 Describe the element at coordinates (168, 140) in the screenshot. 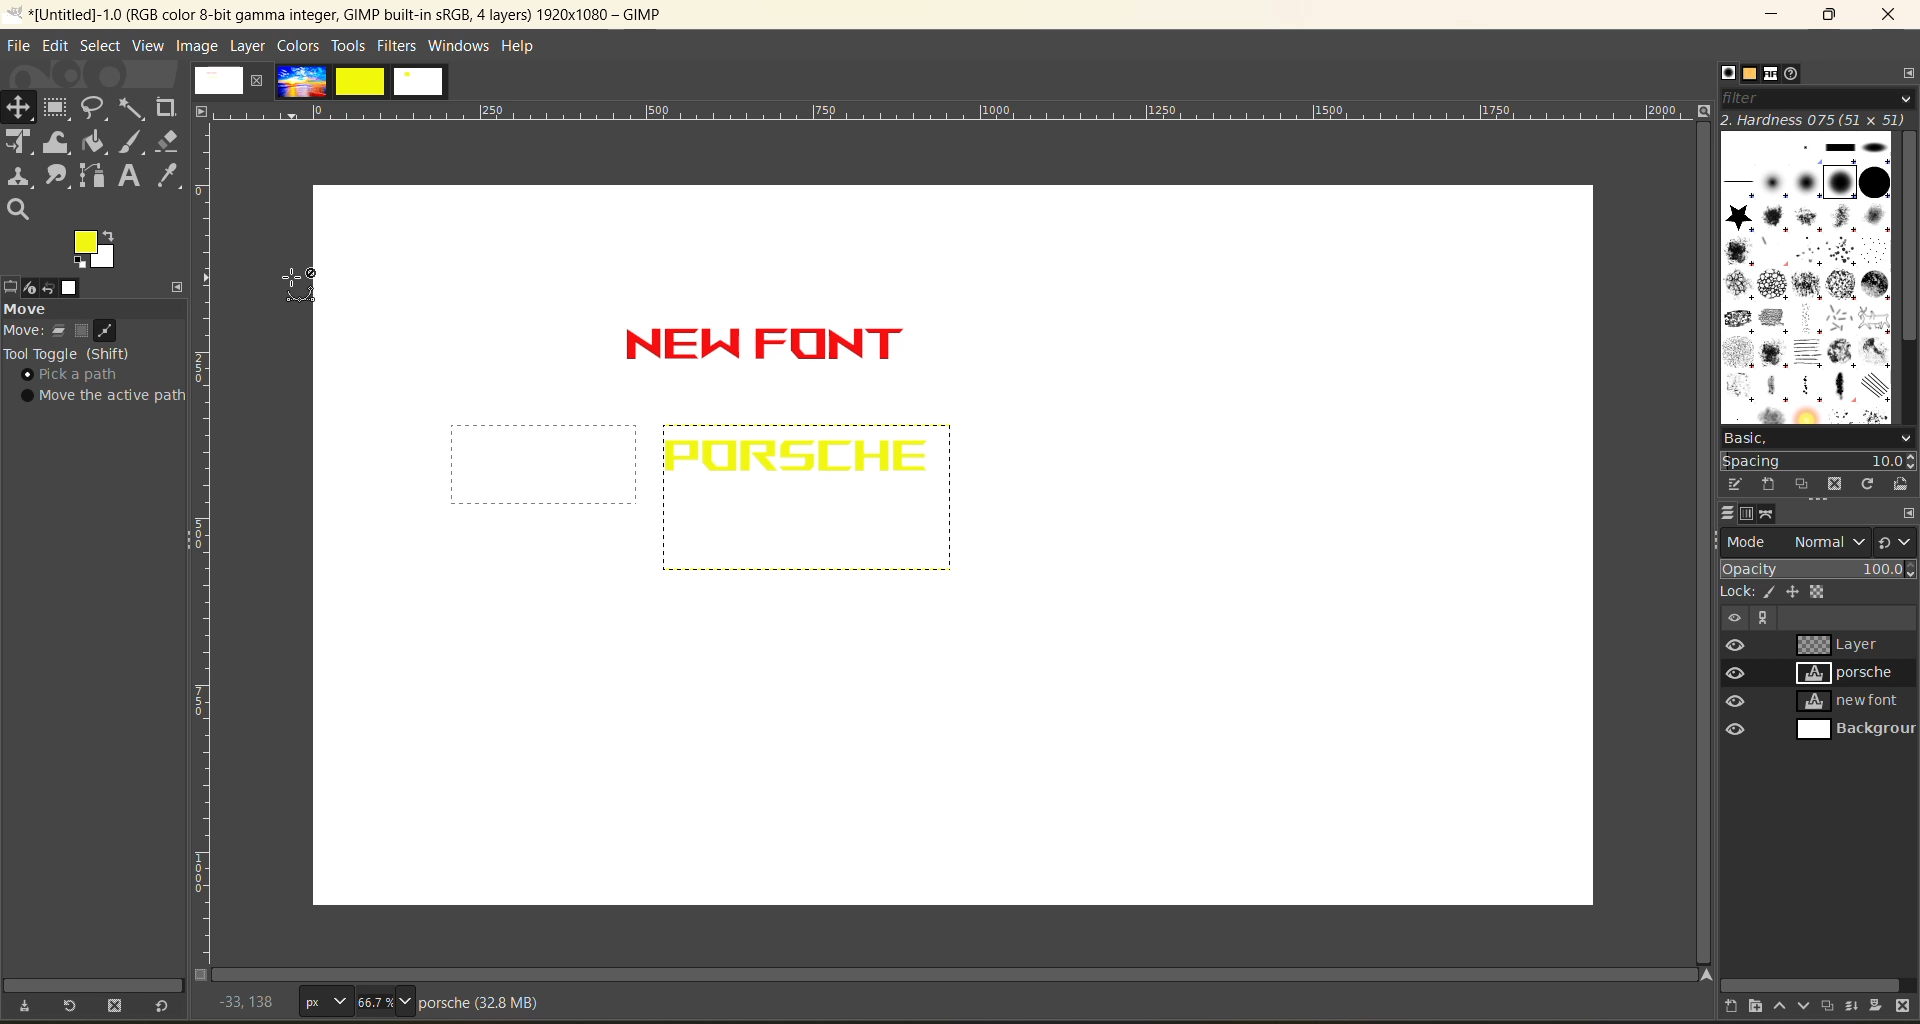

I see `erase` at that location.